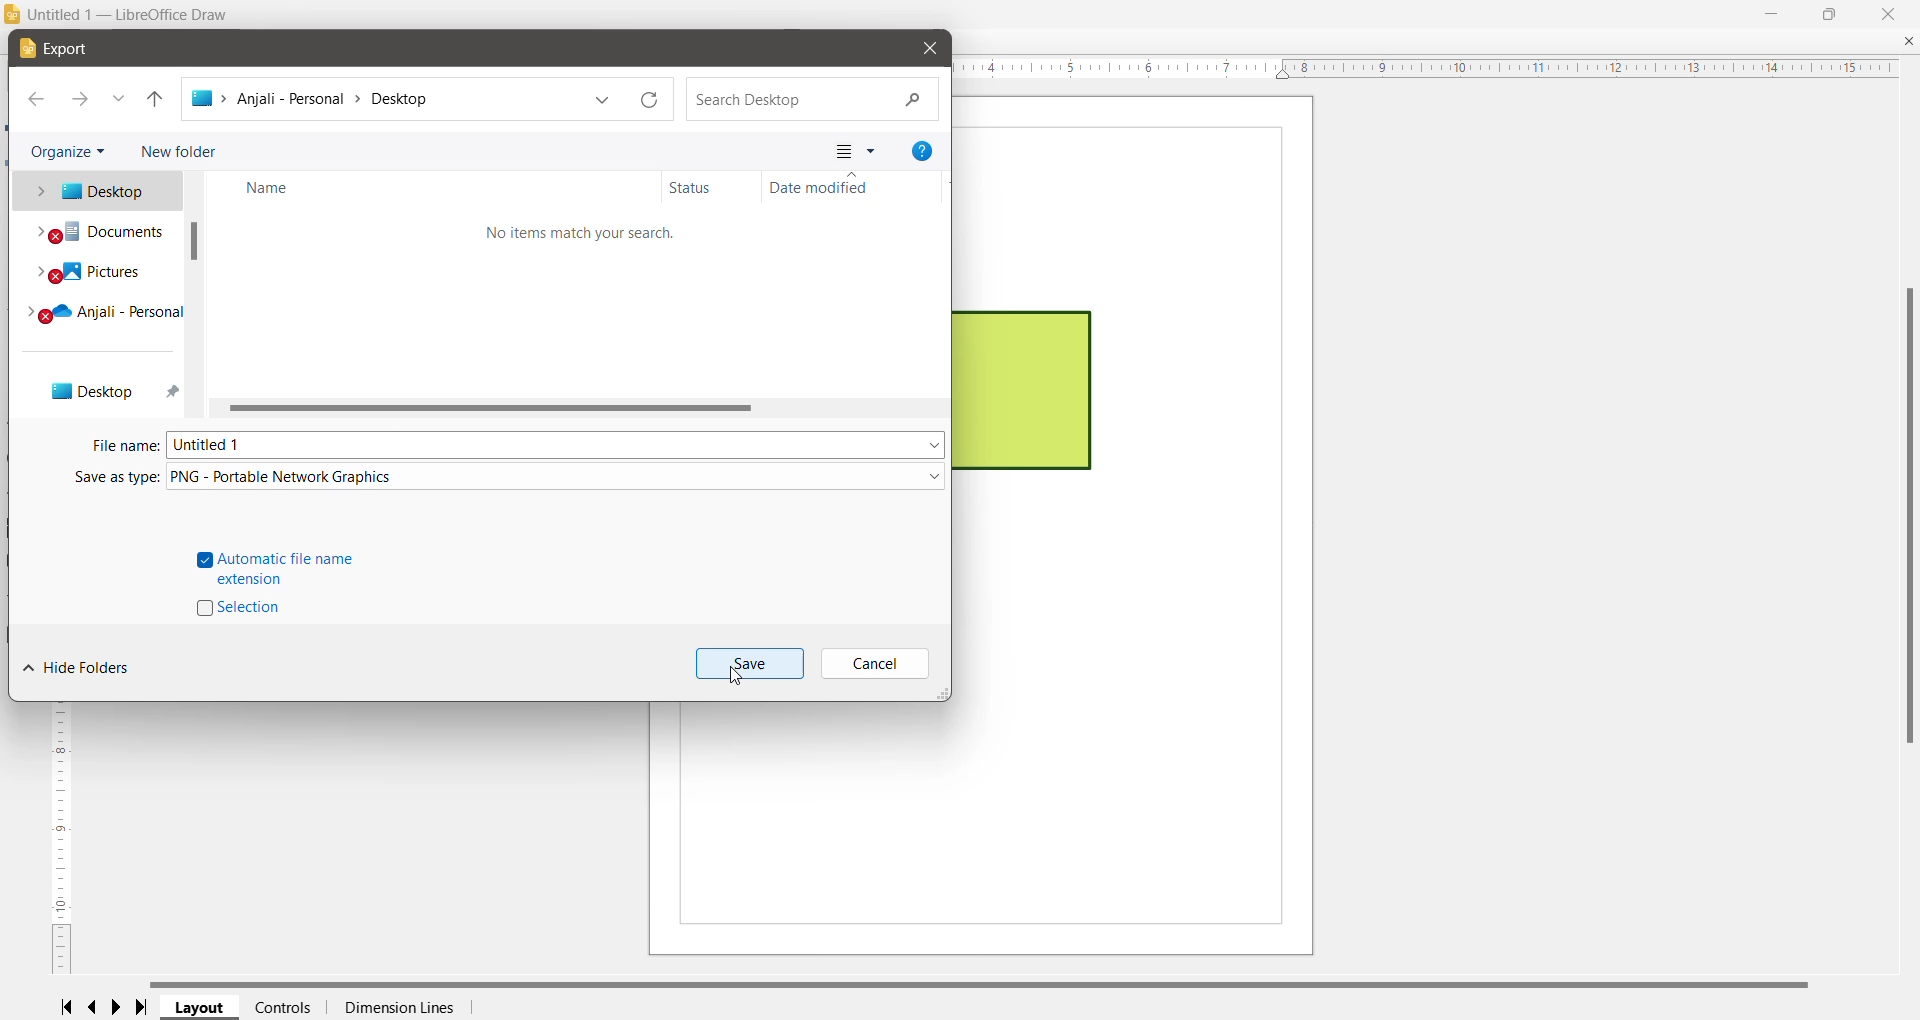 The height and width of the screenshot is (1020, 1920). What do you see at coordinates (437, 187) in the screenshot?
I see `Name` at bounding box center [437, 187].